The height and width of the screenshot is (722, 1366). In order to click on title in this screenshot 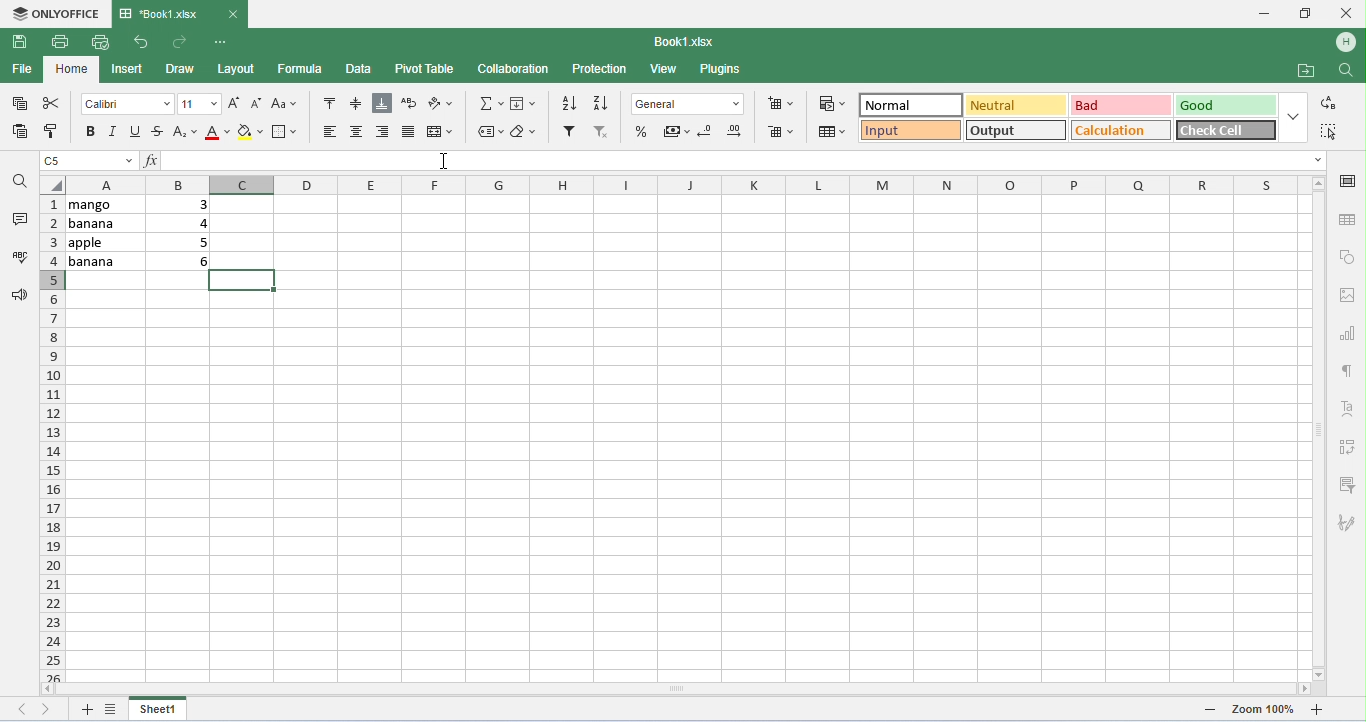, I will do `click(160, 13)`.